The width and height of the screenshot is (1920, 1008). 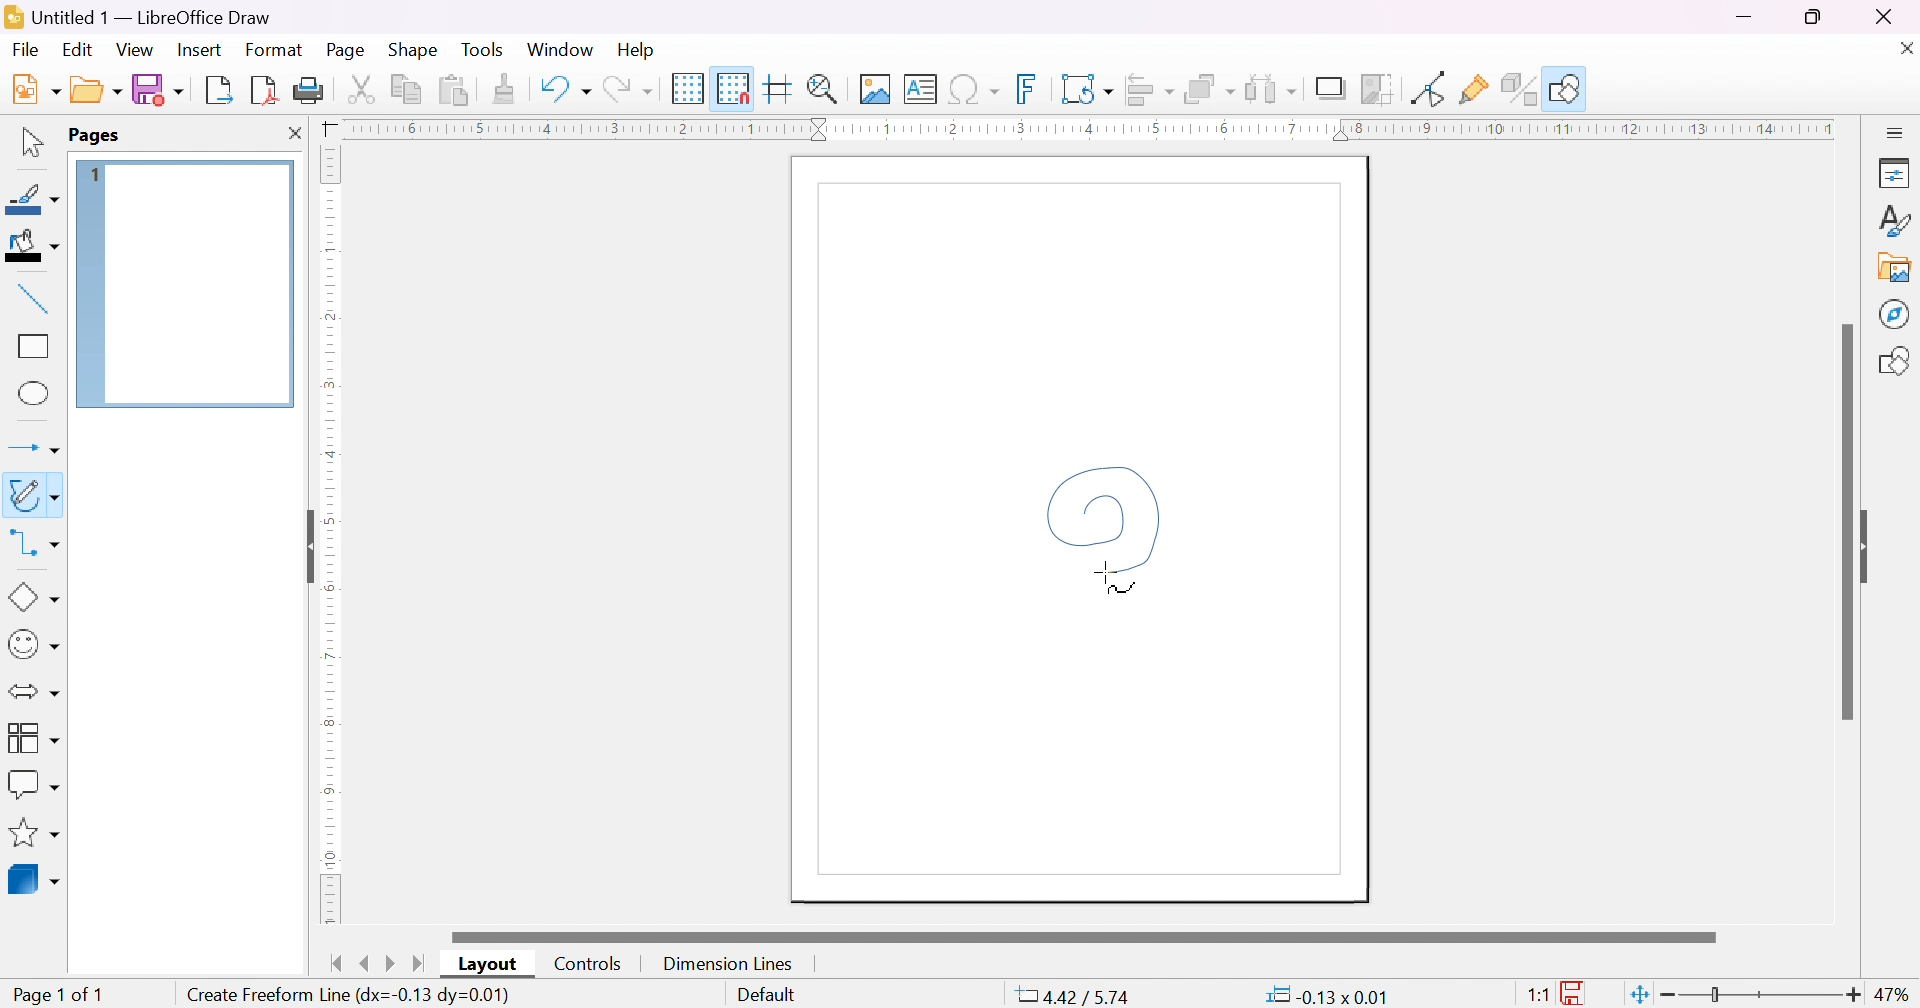 What do you see at coordinates (34, 598) in the screenshot?
I see `basic shapes` at bounding box center [34, 598].